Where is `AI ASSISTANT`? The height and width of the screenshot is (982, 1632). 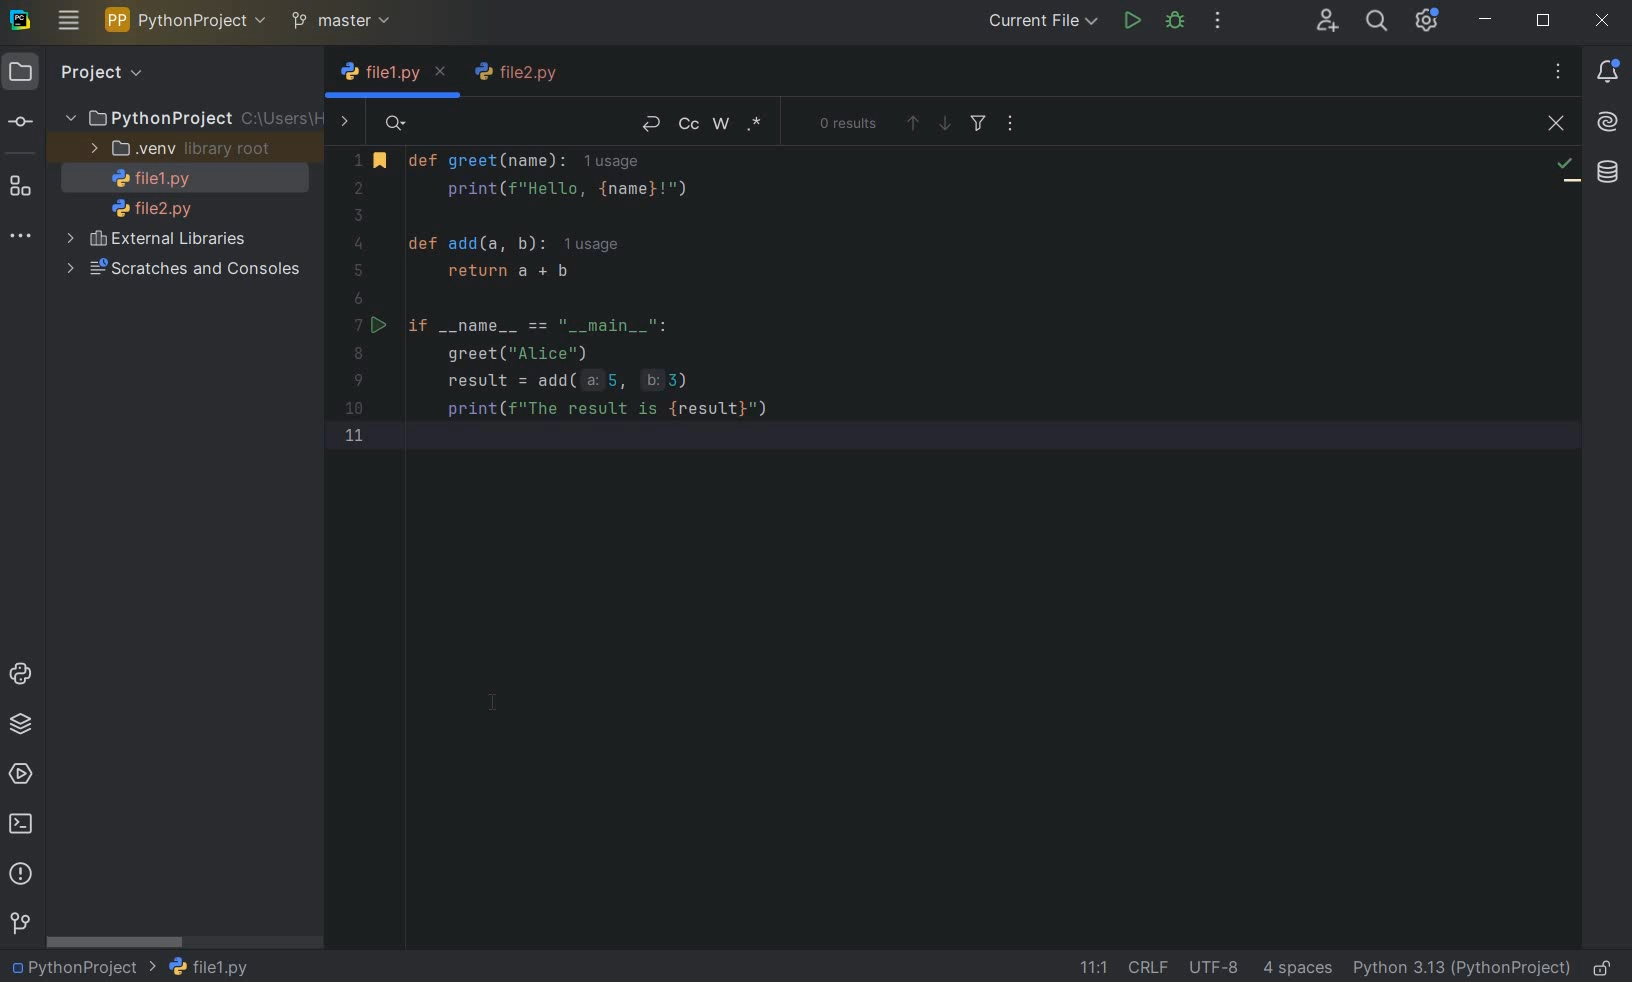 AI ASSISTANT is located at coordinates (1607, 123).